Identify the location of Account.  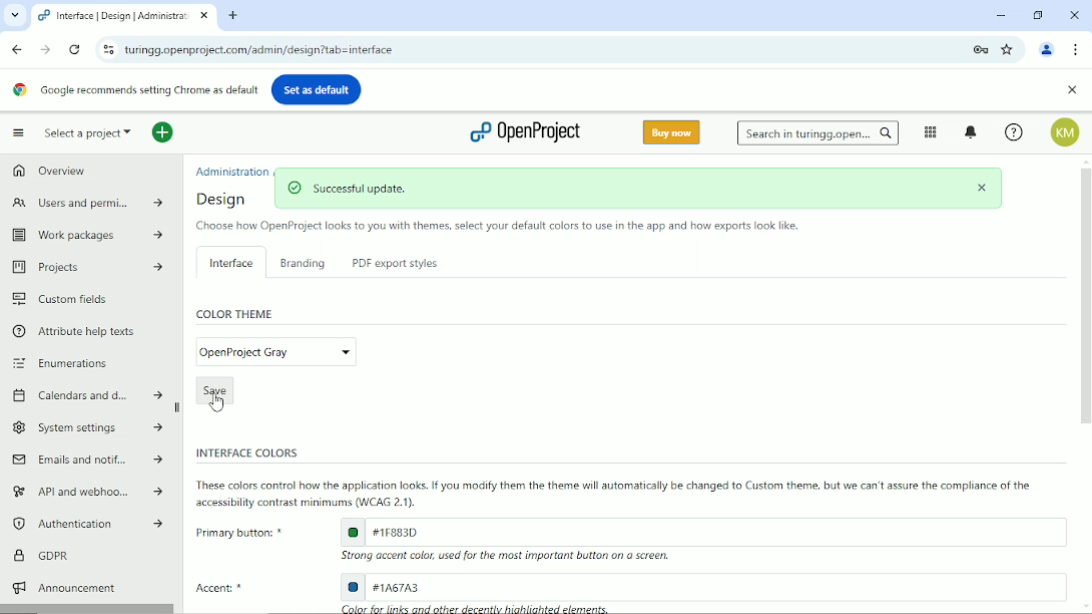
(1048, 48).